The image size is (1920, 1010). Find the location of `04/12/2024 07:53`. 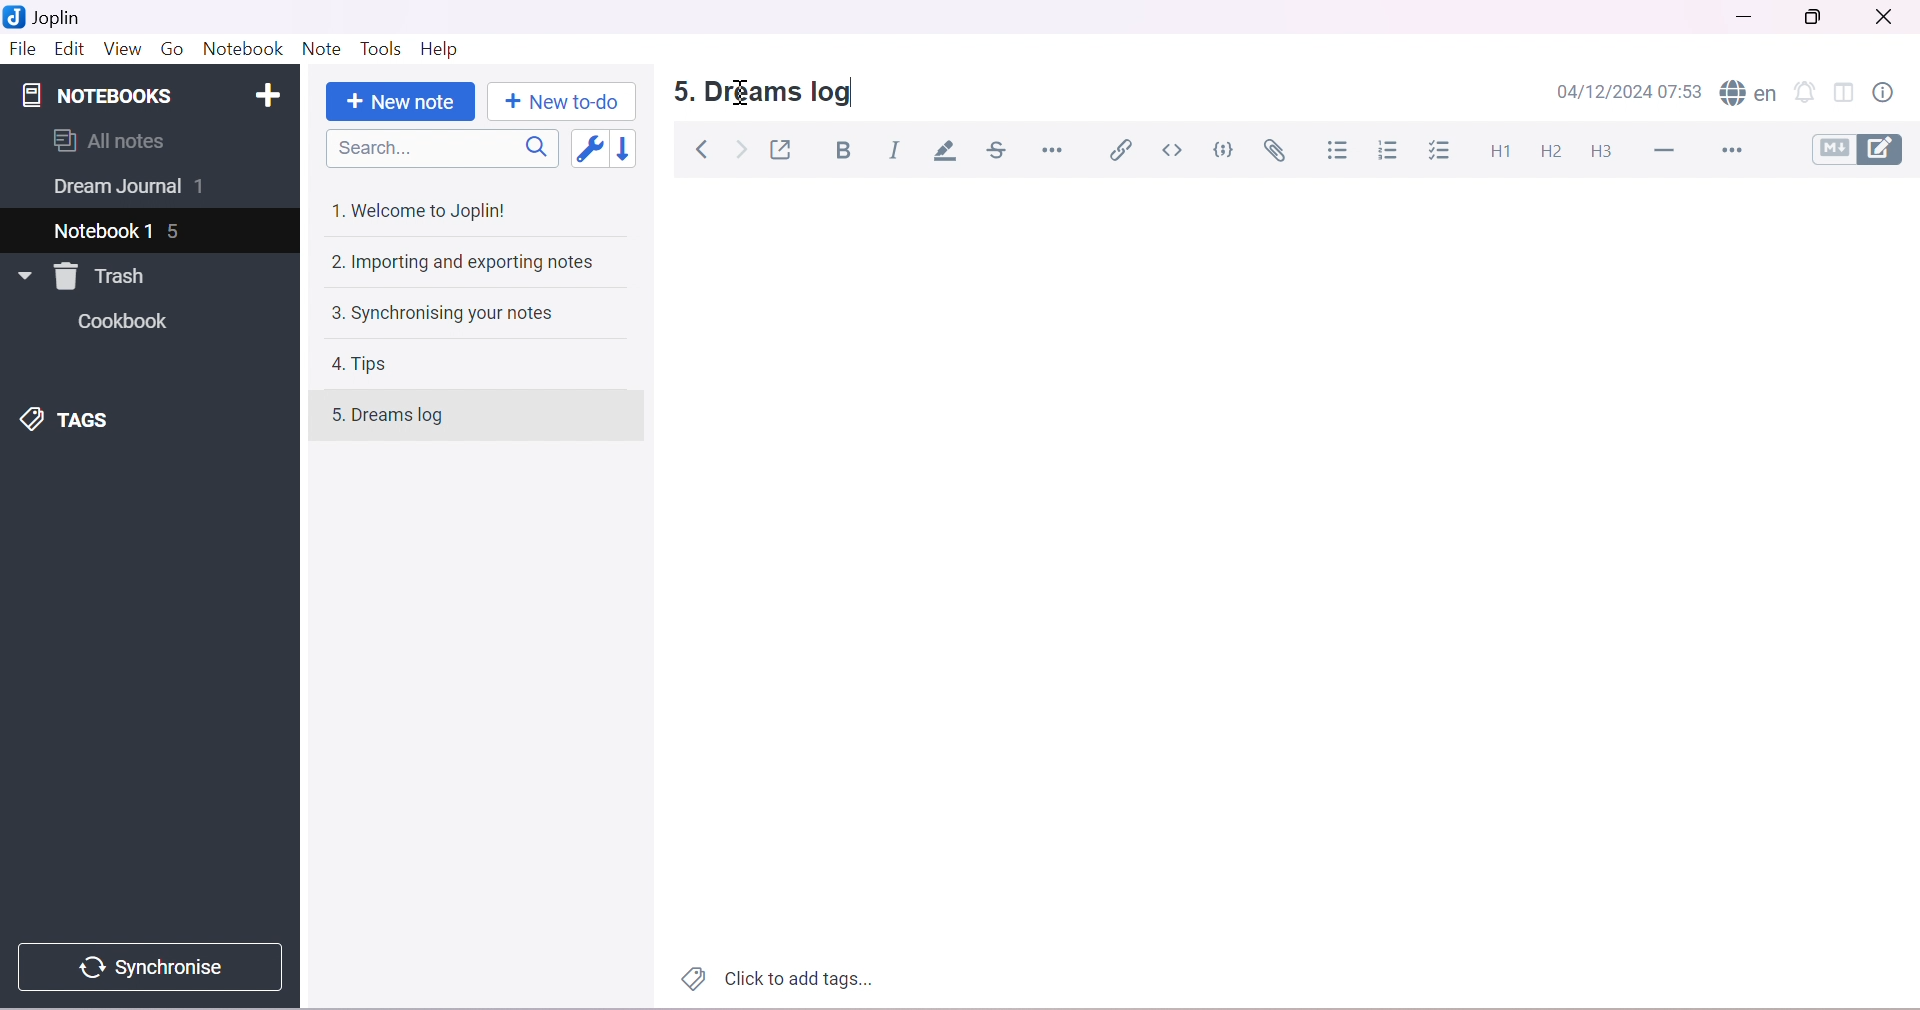

04/12/2024 07:53 is located at coordinates (1634, 92).